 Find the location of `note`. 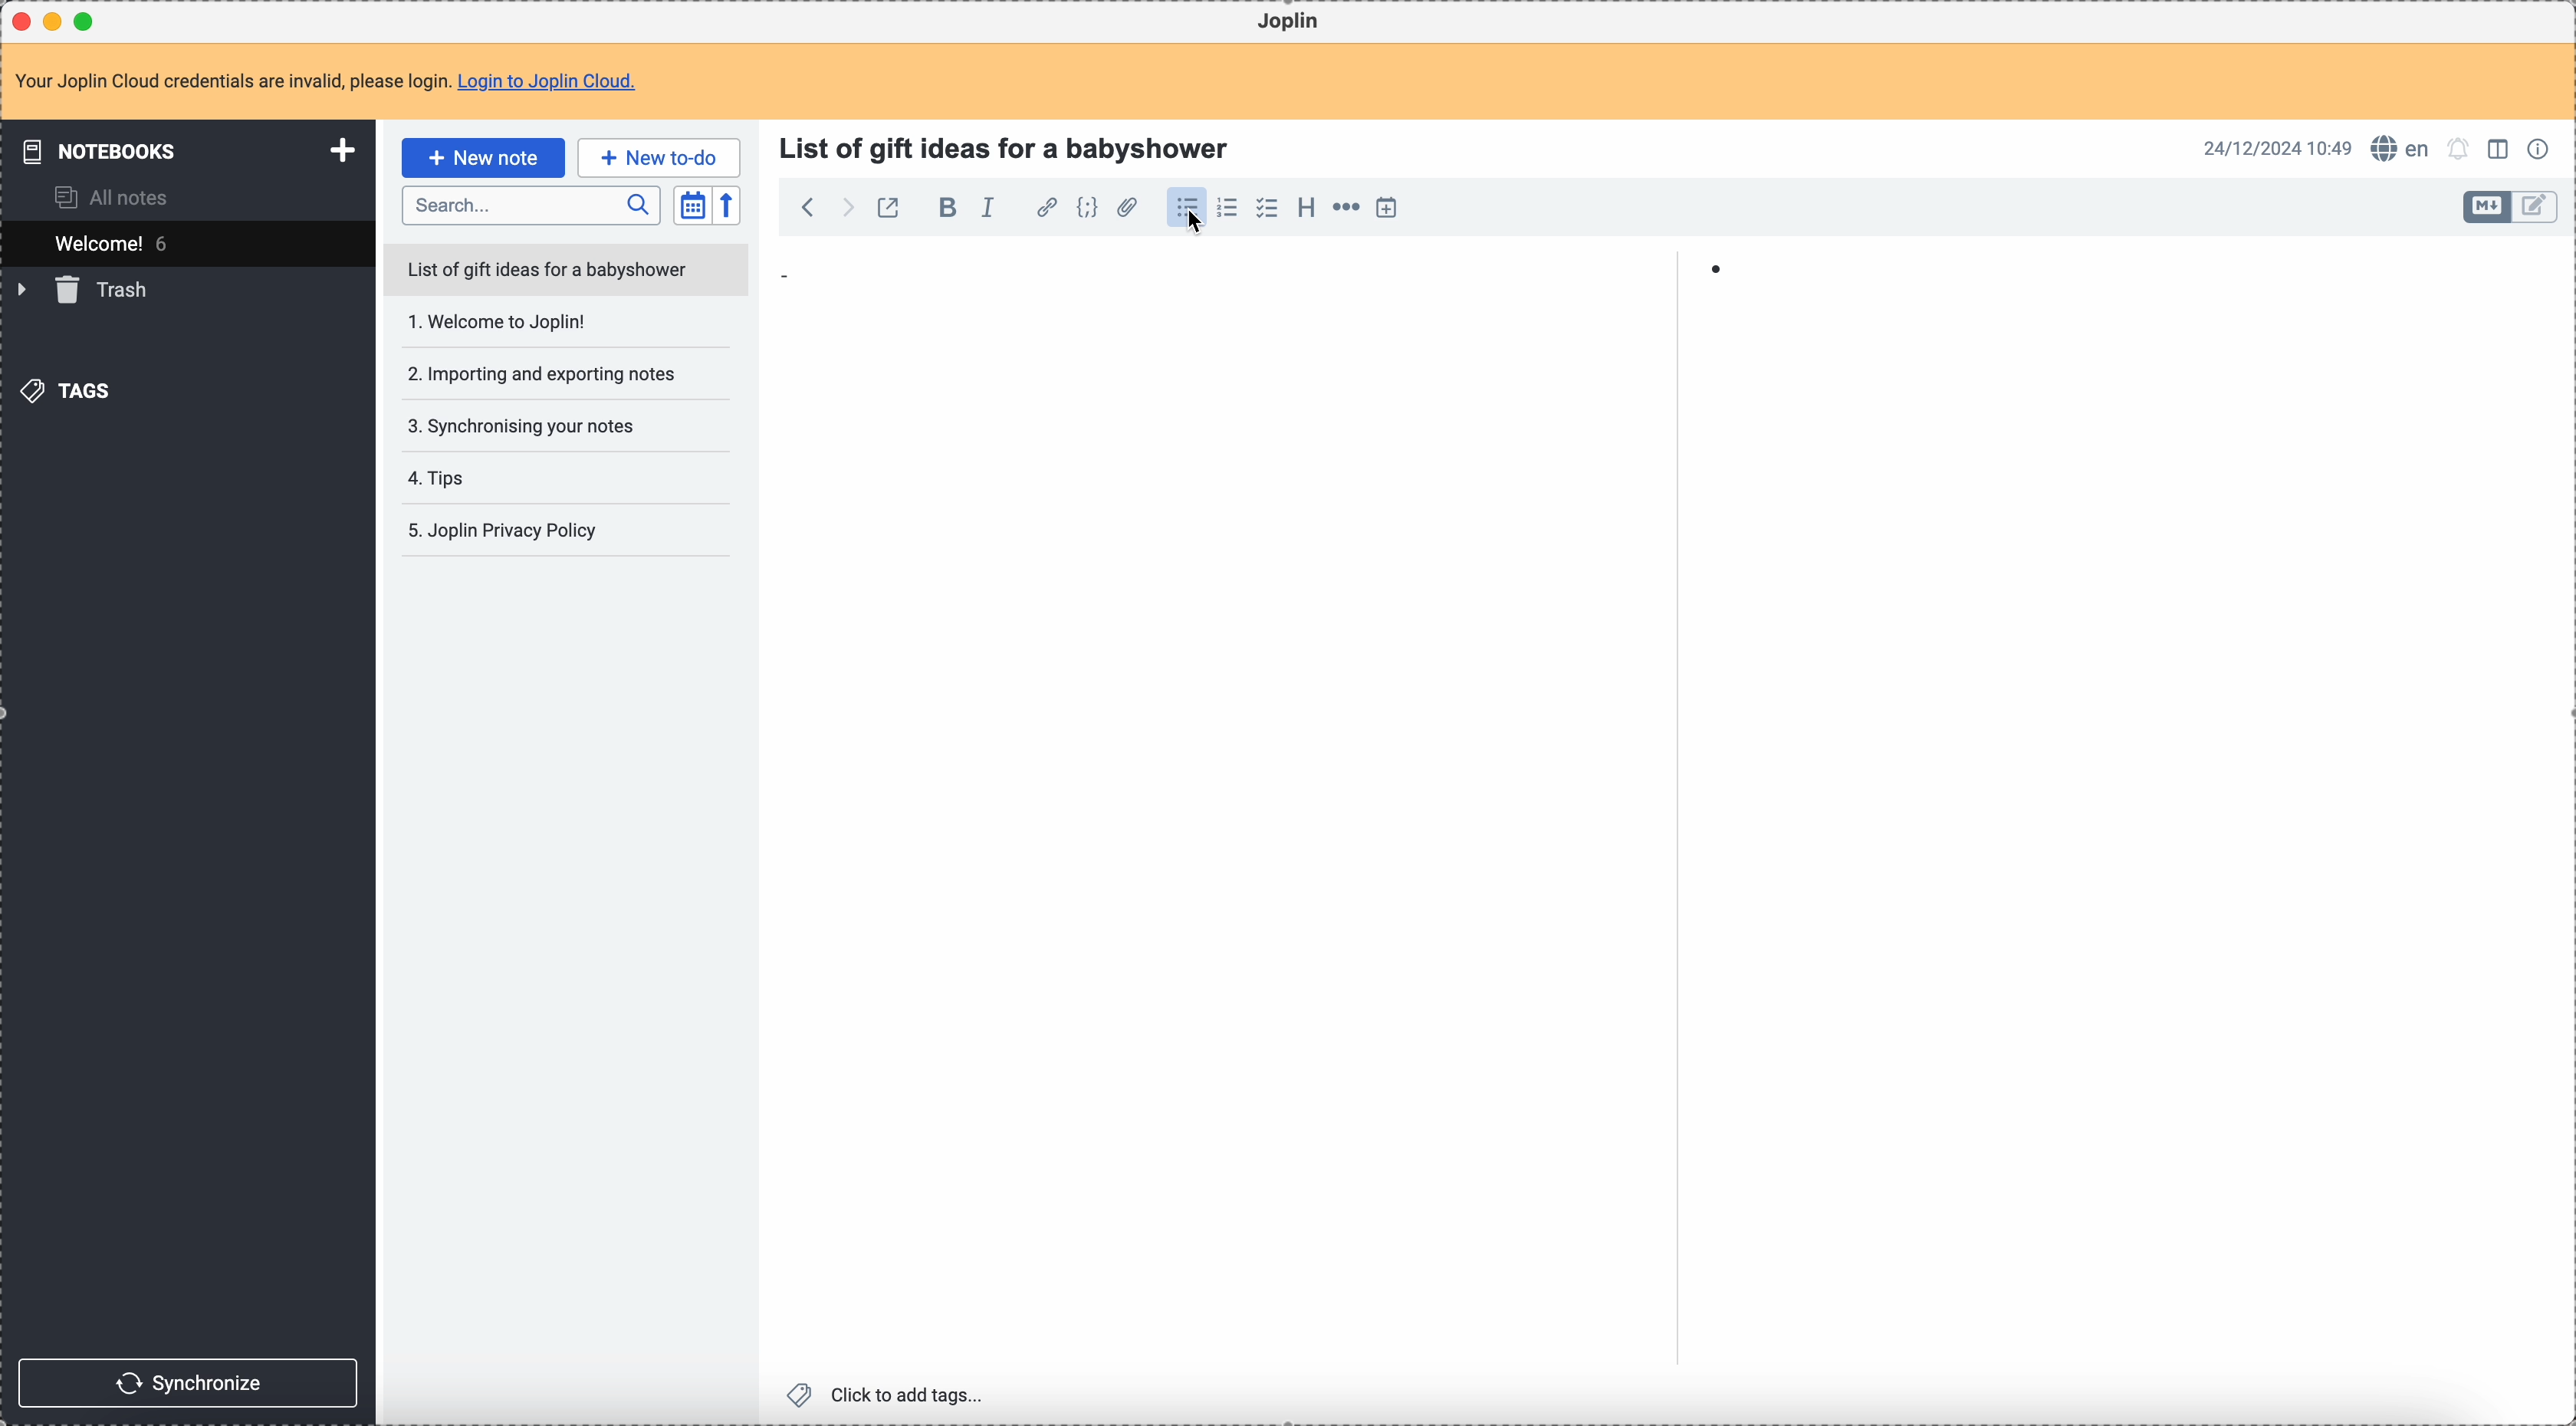

note is located at coordinates (325, 81).